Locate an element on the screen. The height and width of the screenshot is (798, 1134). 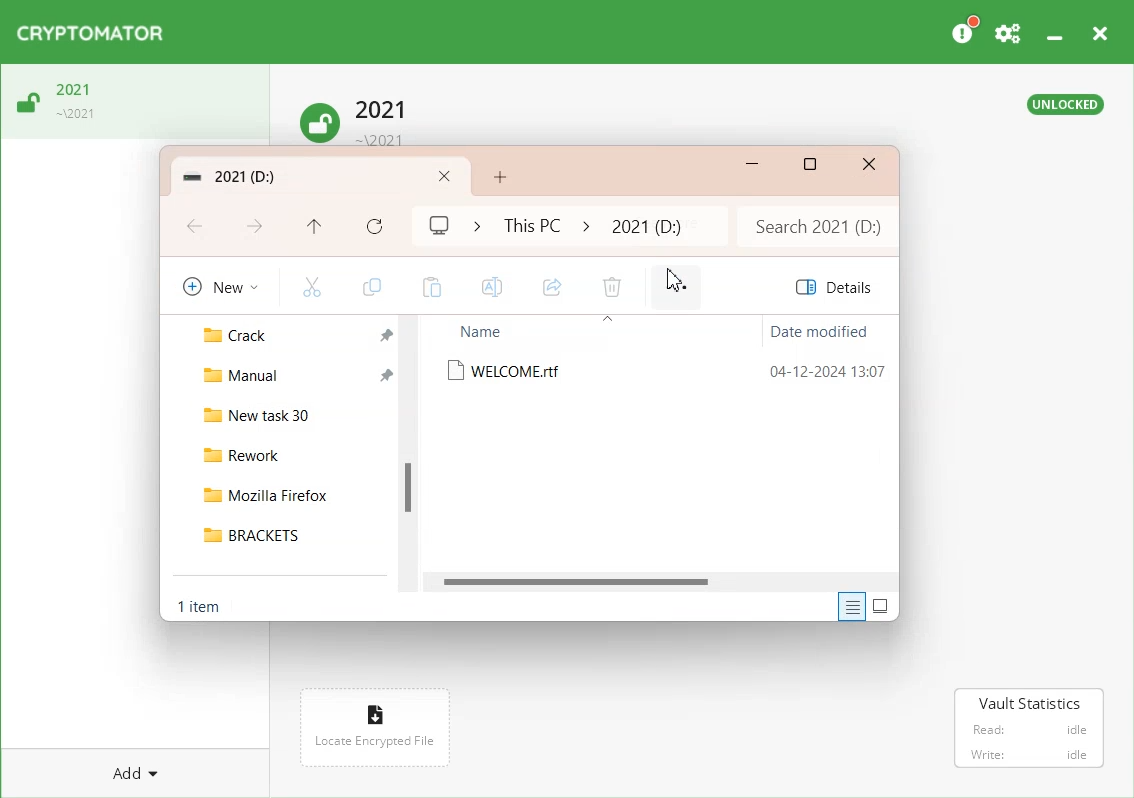
Text is located at coordinates (1065, 104).